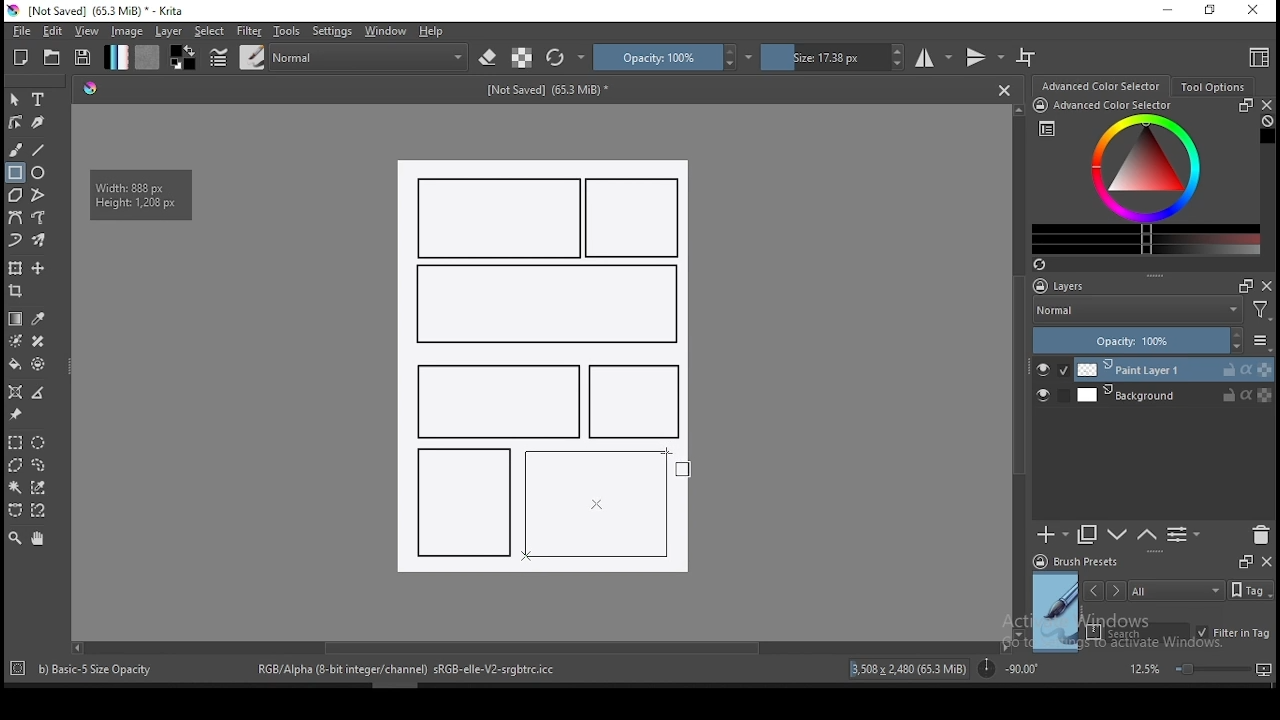 The image size is (1280, 720). I want to click on  close window, so click(1255, 11).